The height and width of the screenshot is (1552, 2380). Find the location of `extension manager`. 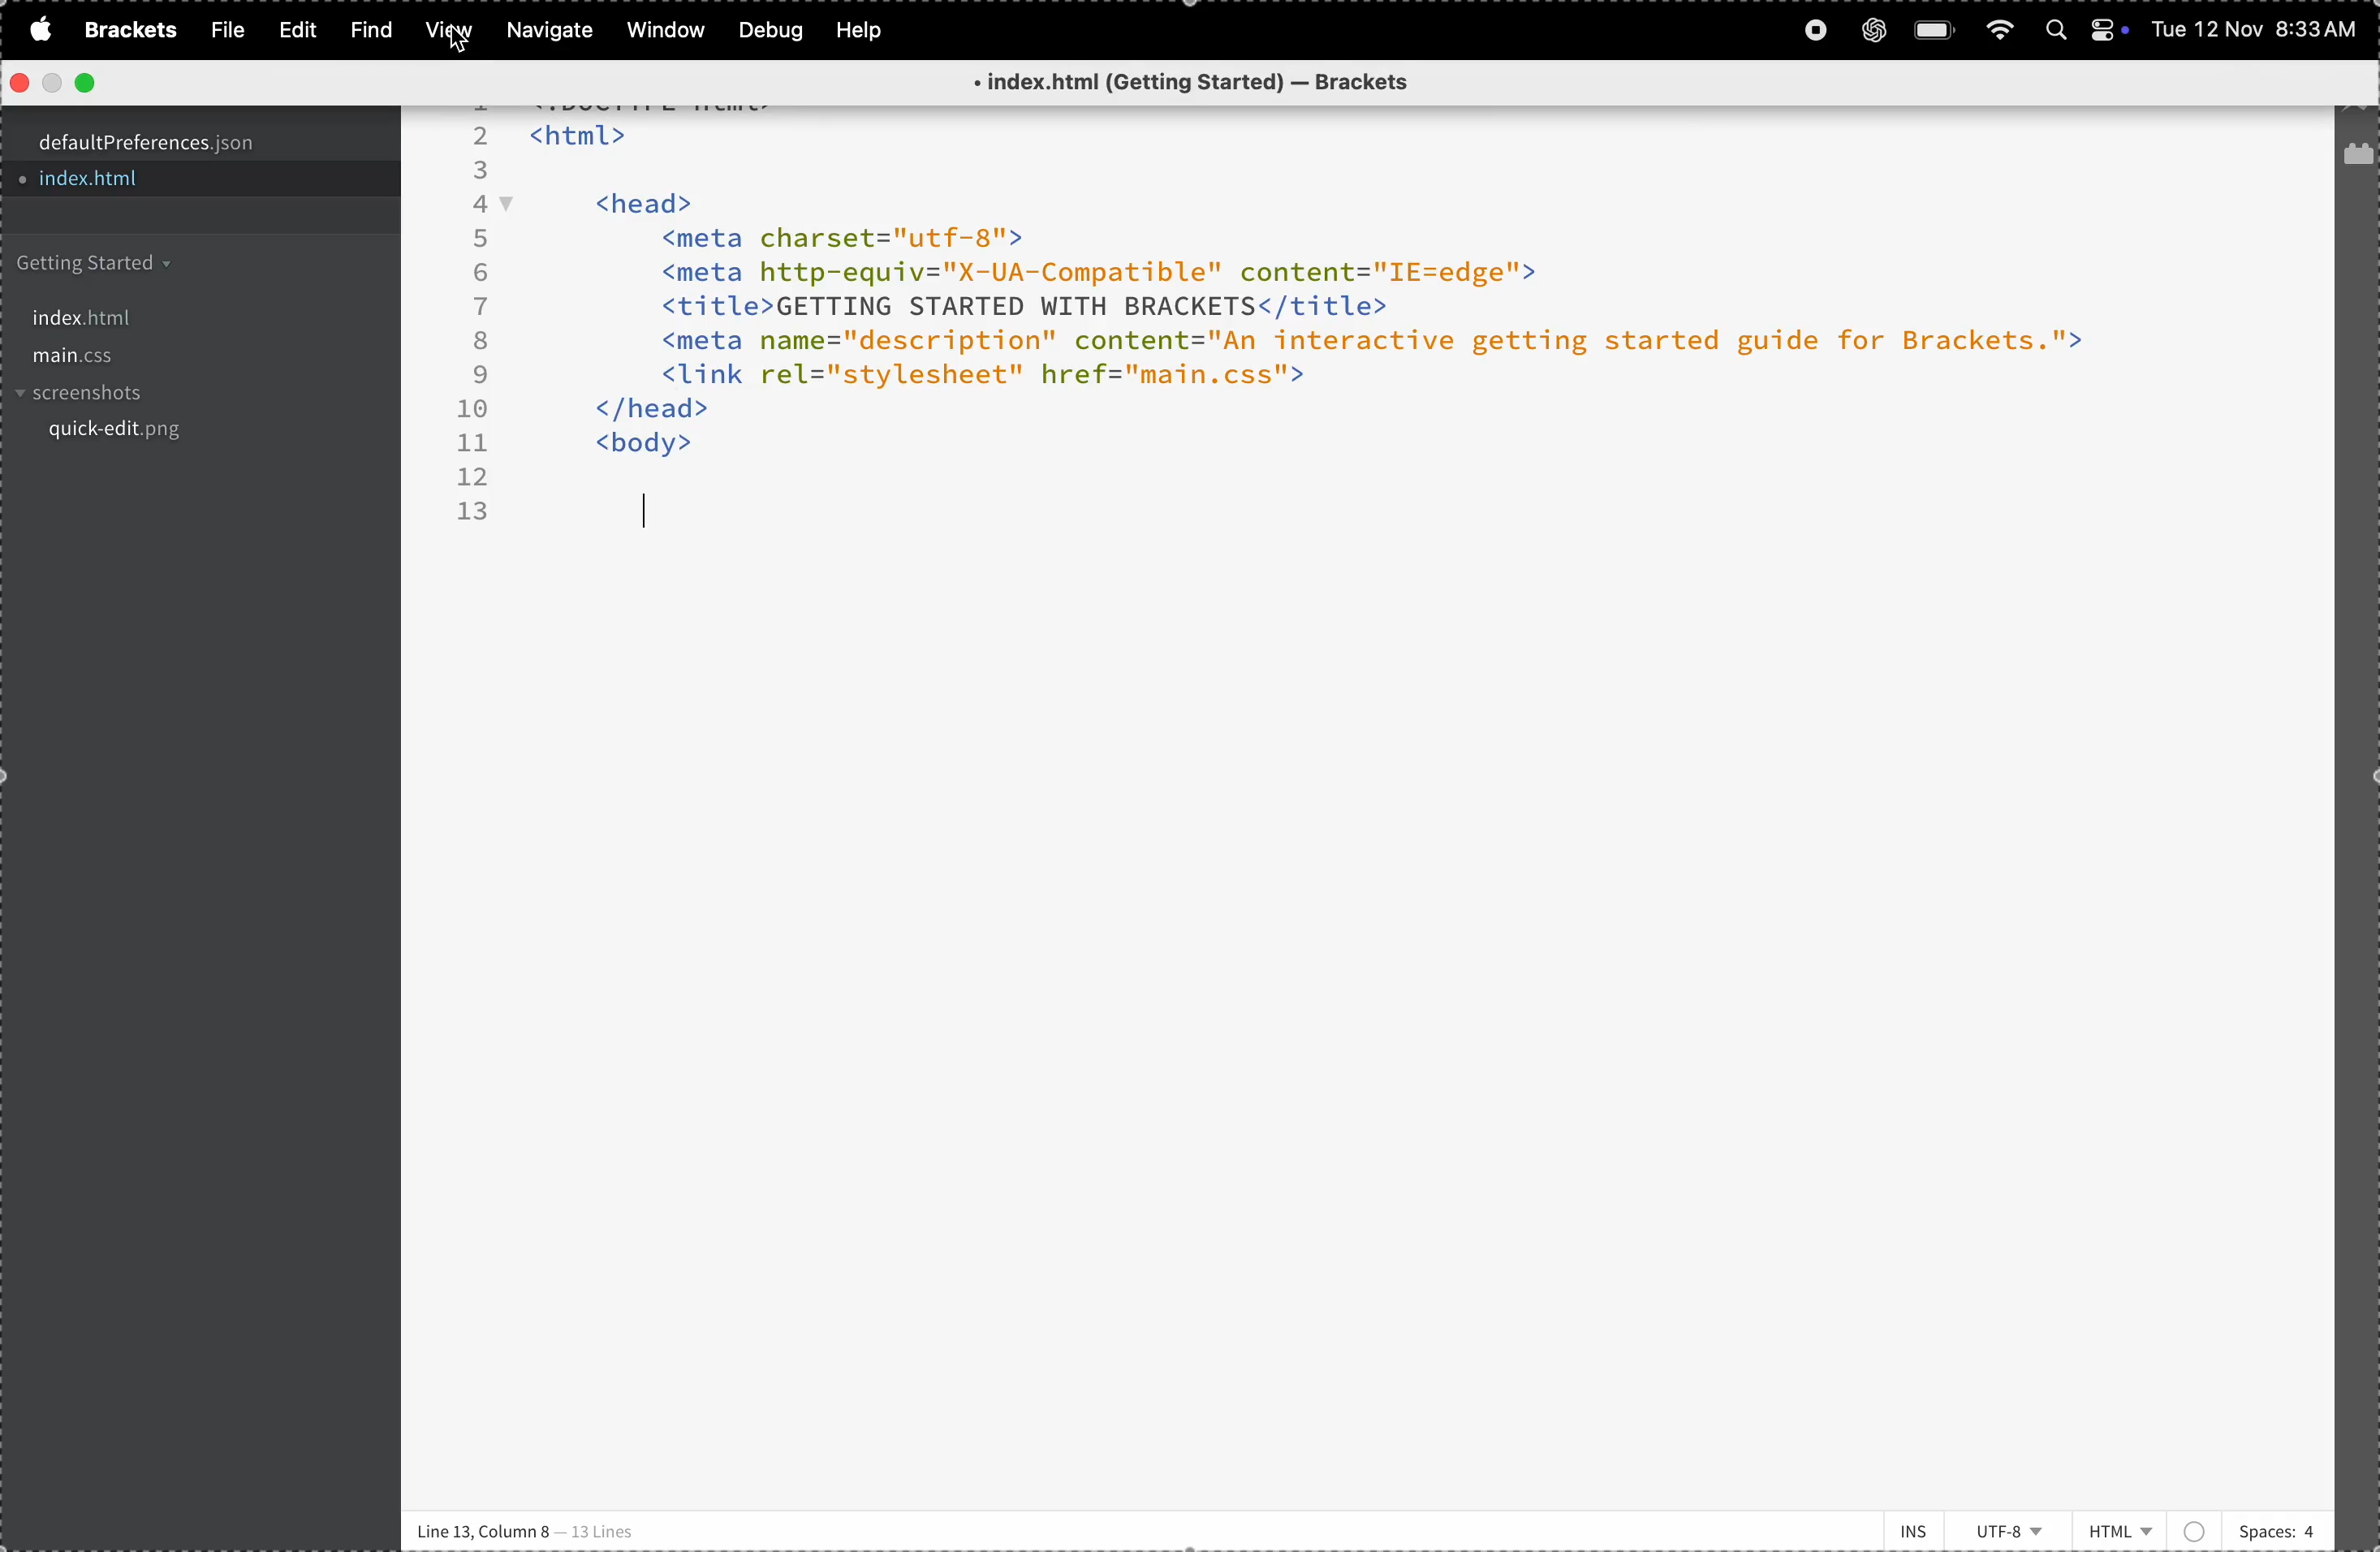

extension manager is located at coordinates (2357, 159).